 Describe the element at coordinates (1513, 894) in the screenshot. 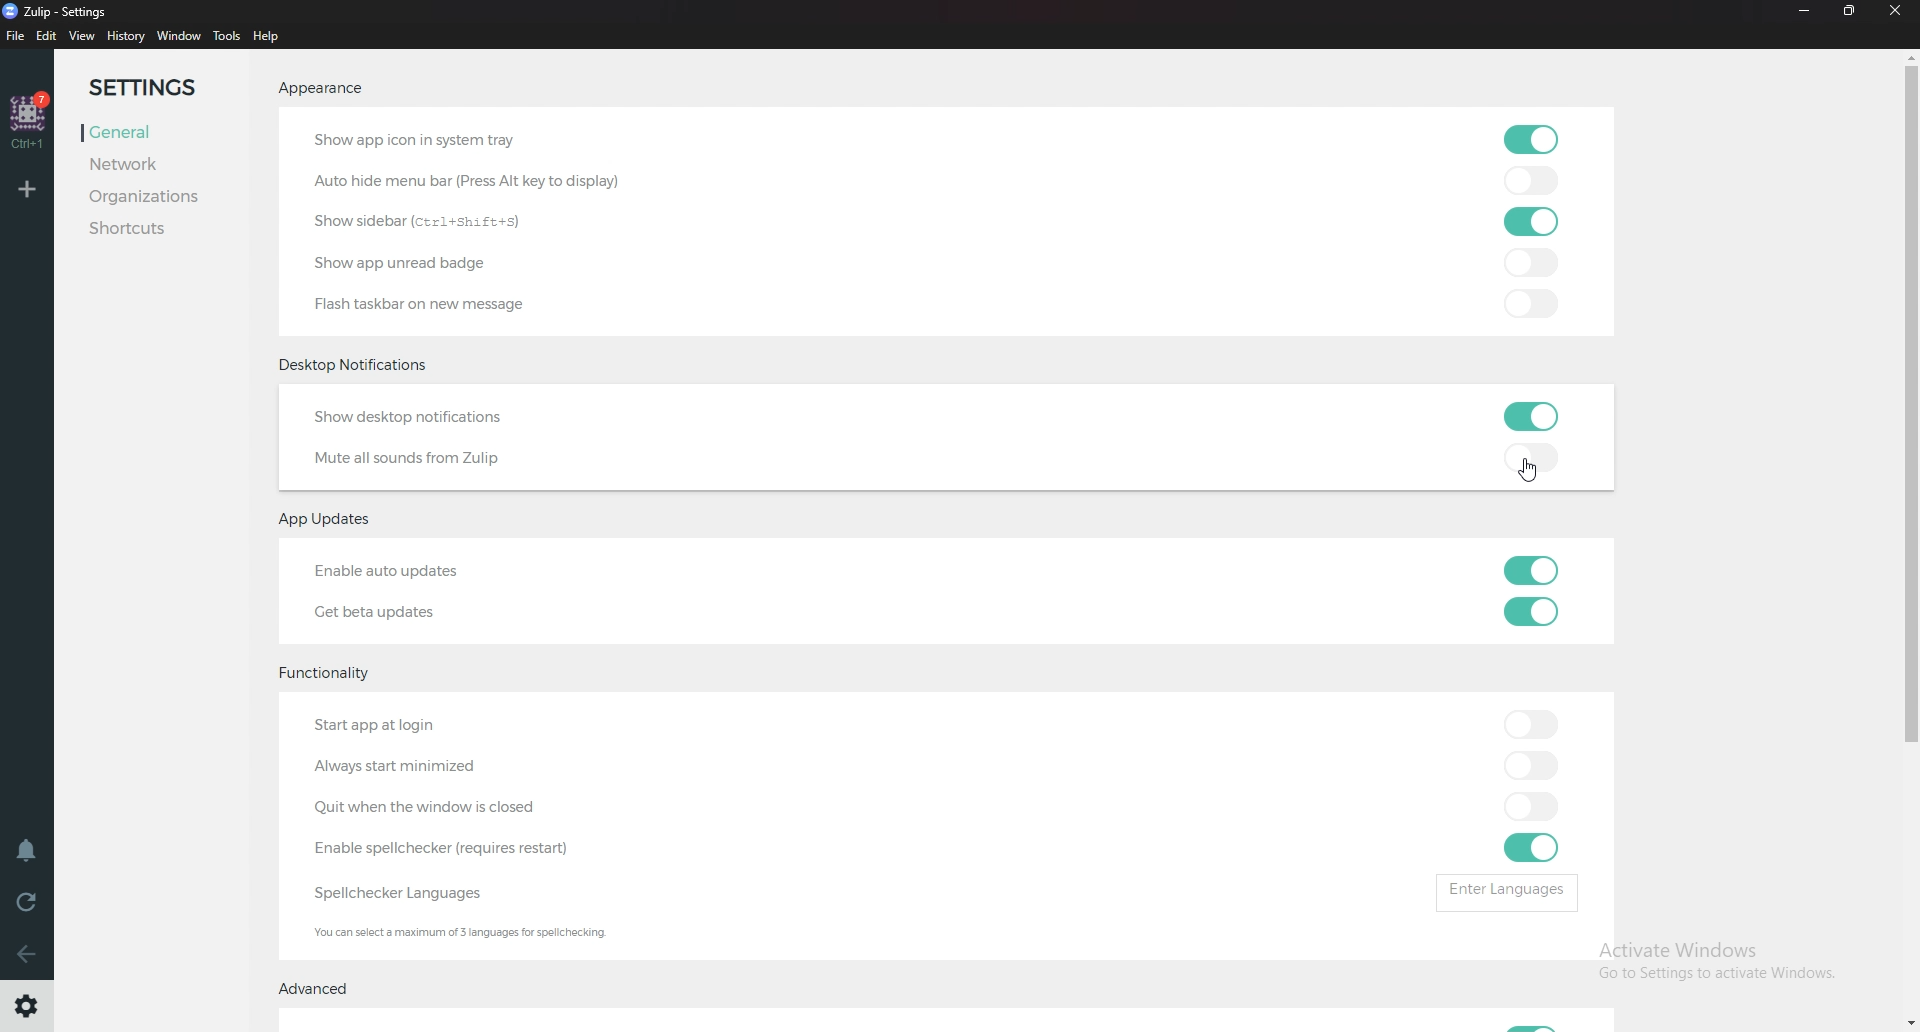

I see `Enter languages` at that location.